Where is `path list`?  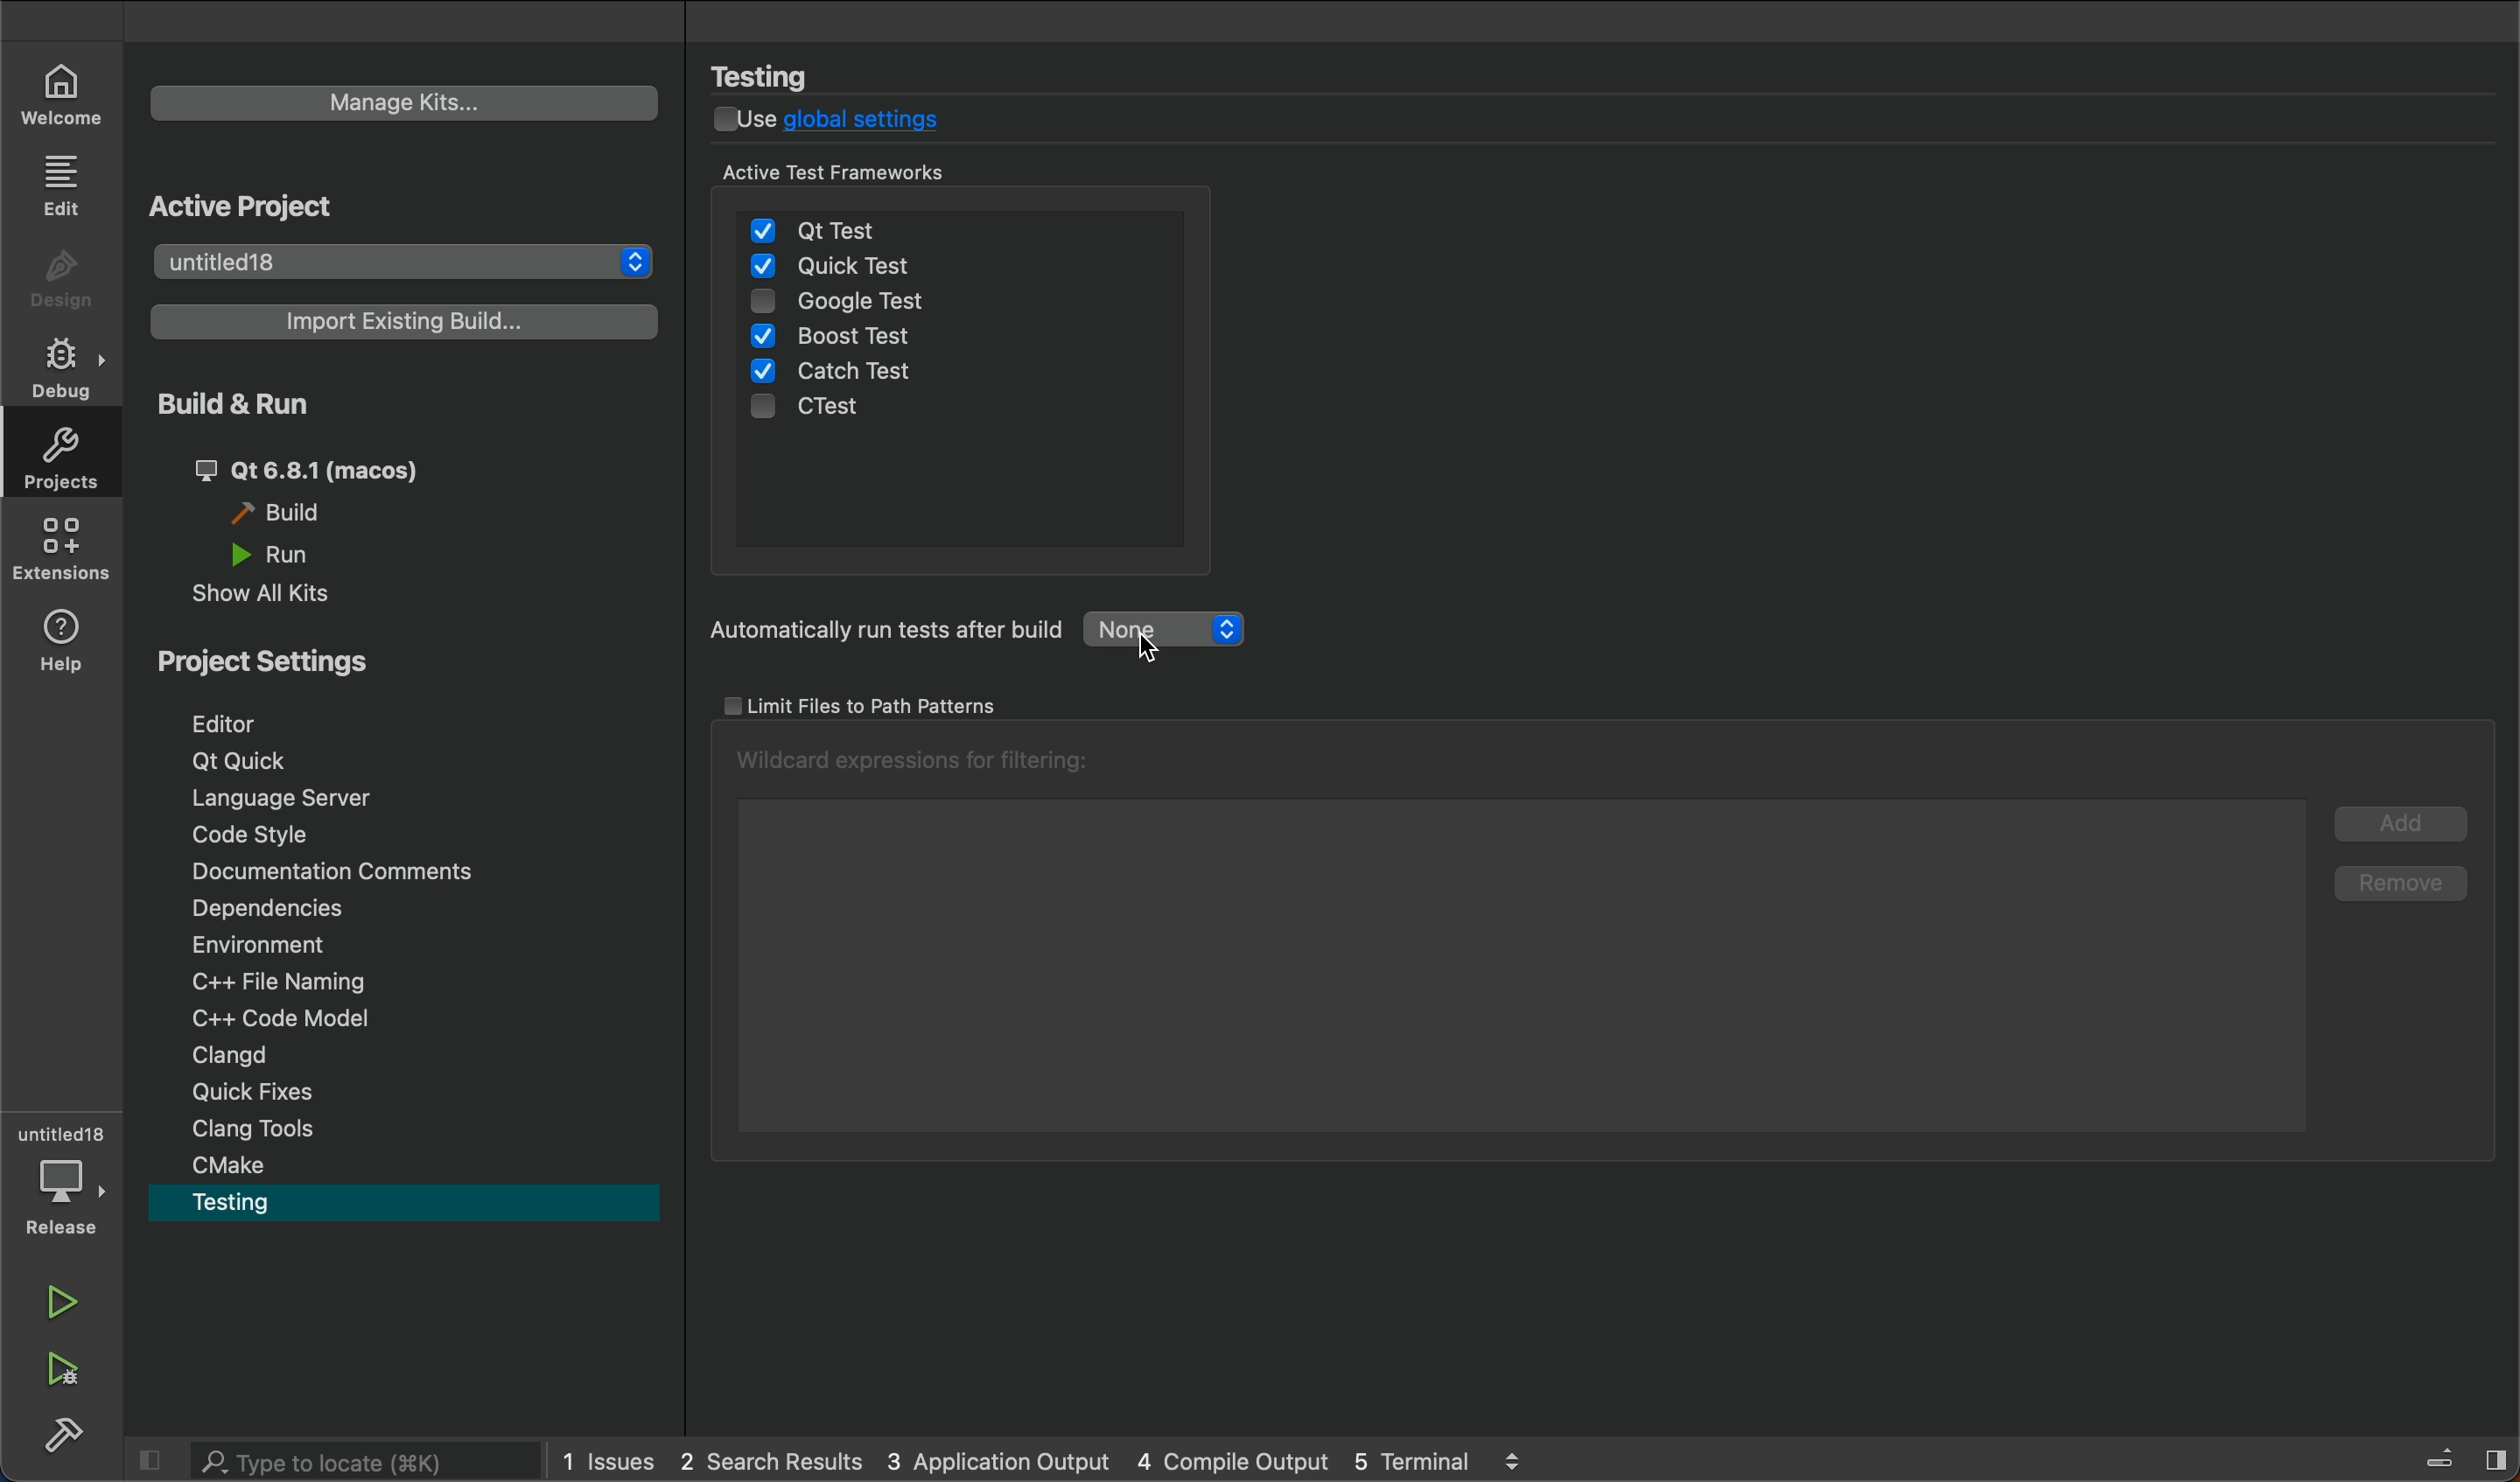
path list is located at coordinates (1509, 942).